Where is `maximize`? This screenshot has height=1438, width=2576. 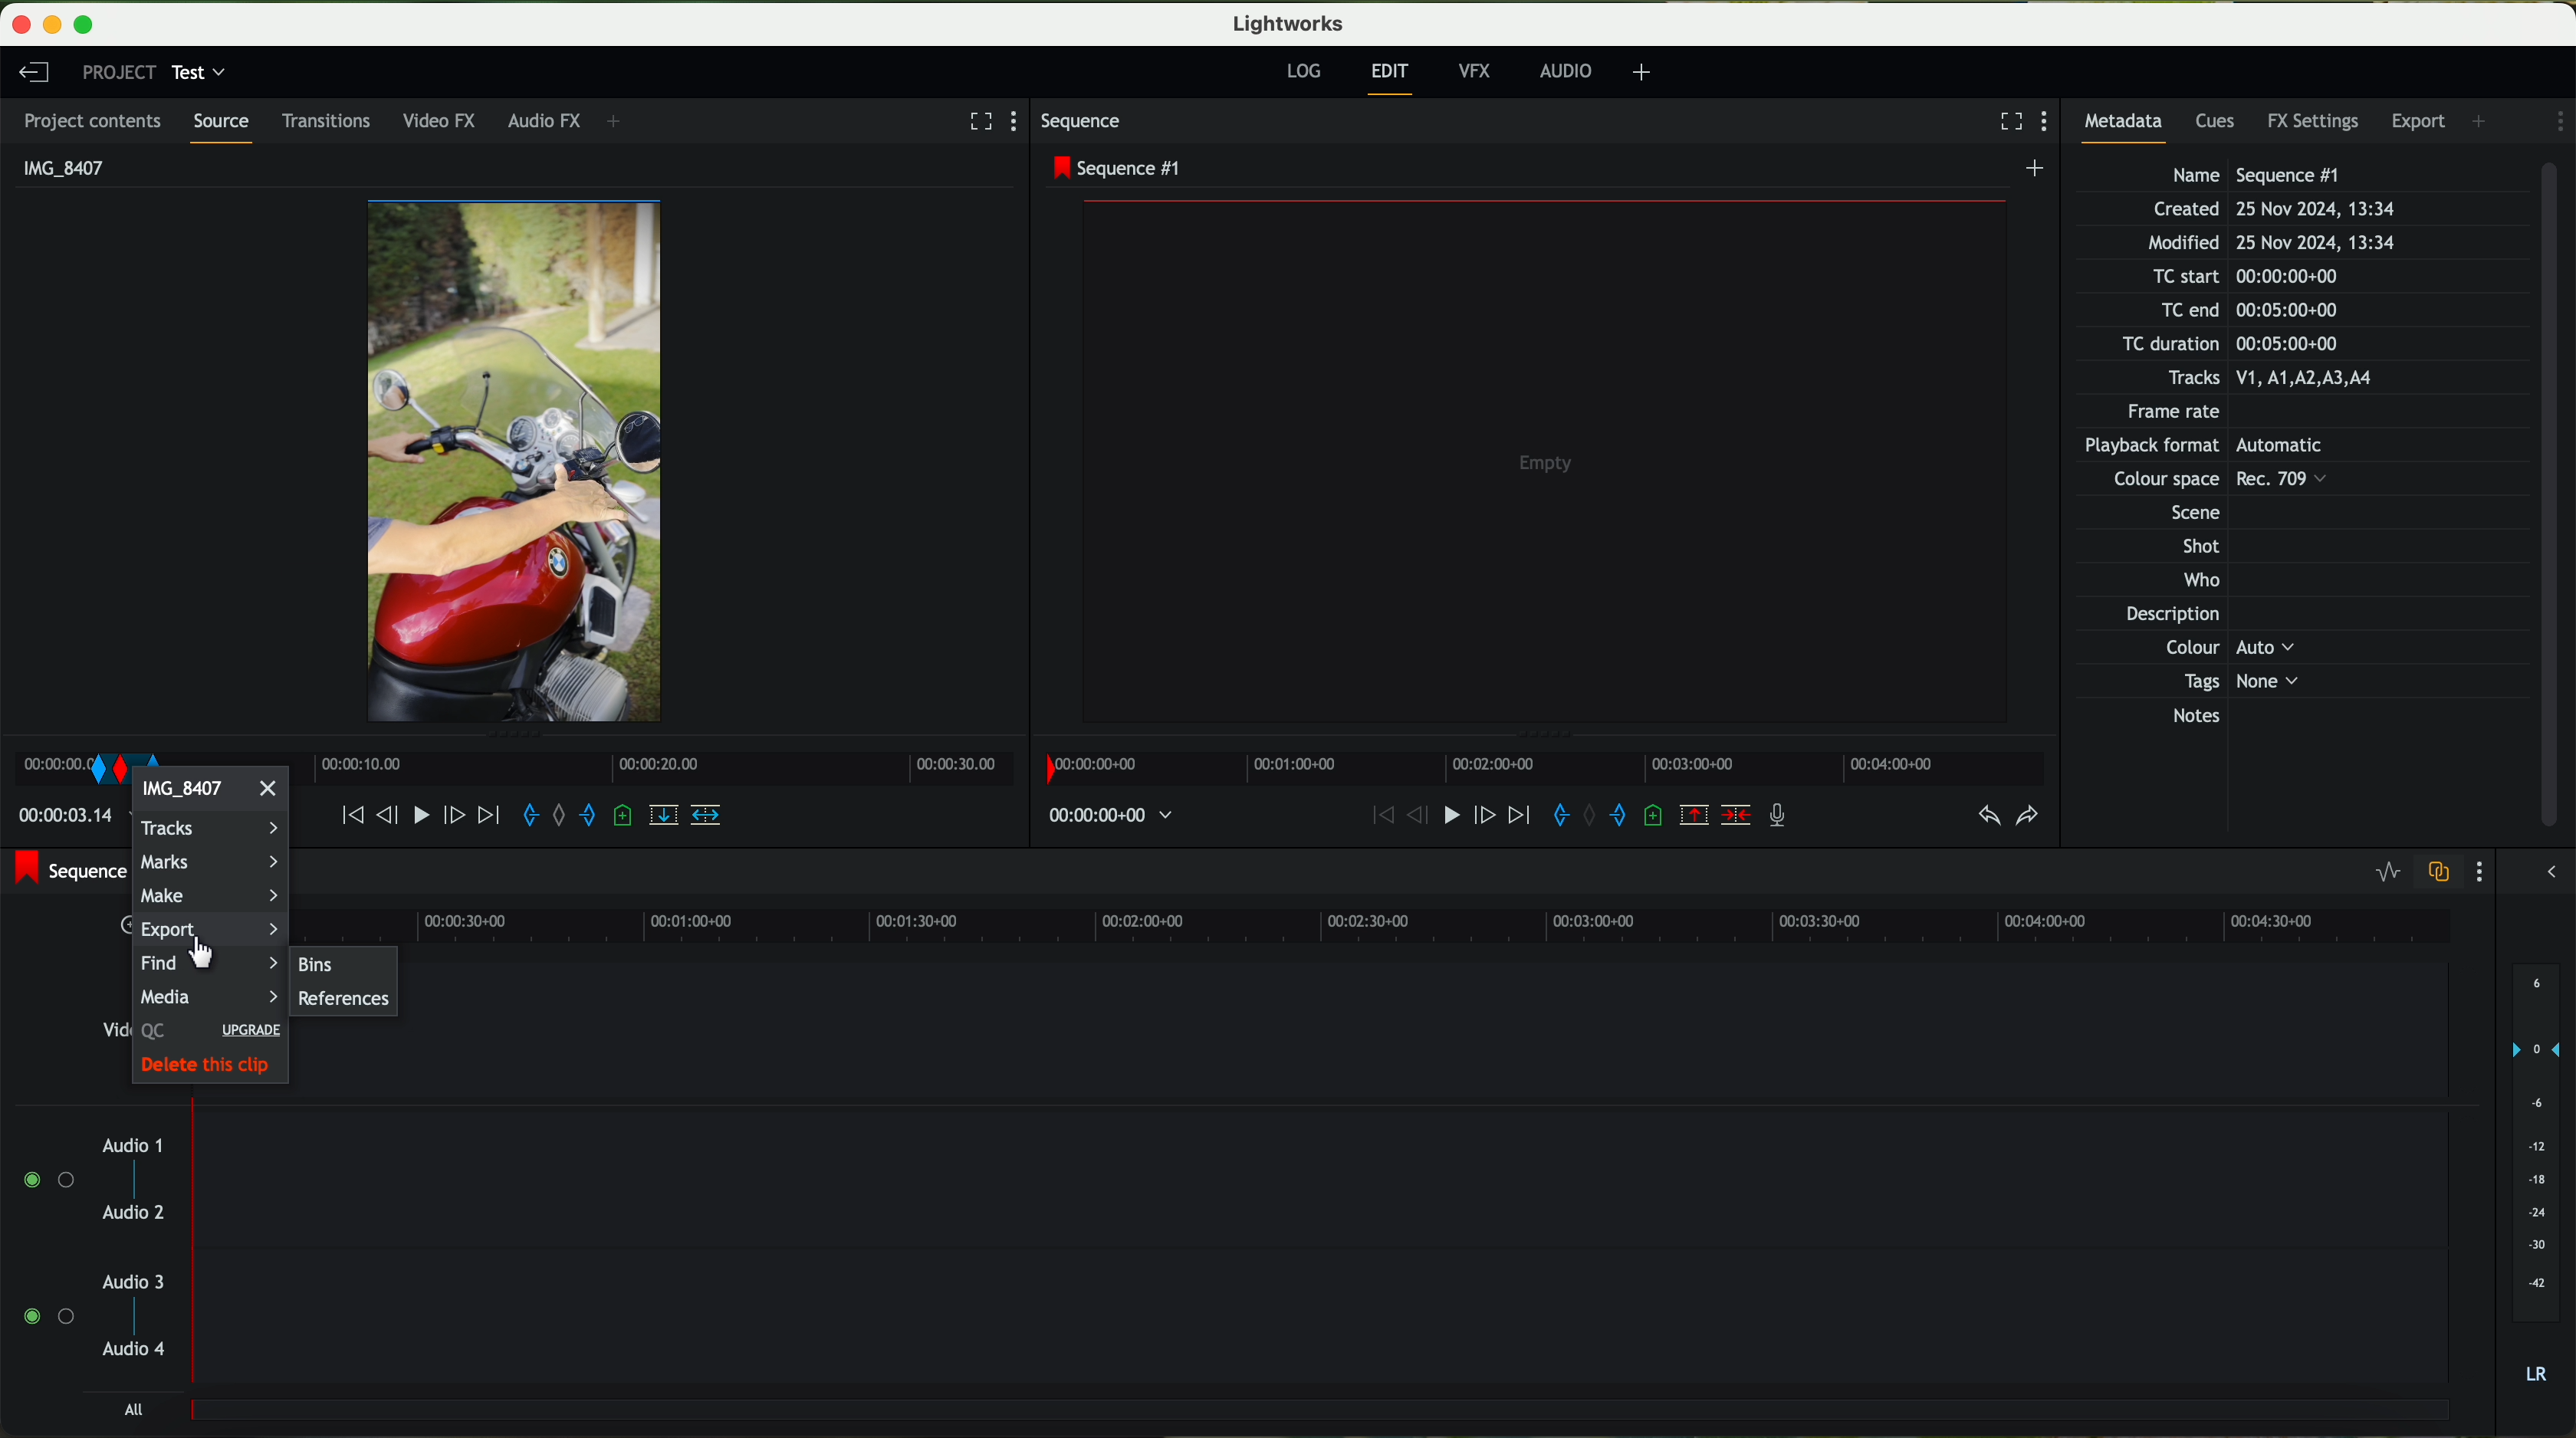 maximize is located at coordinates (95, 22).